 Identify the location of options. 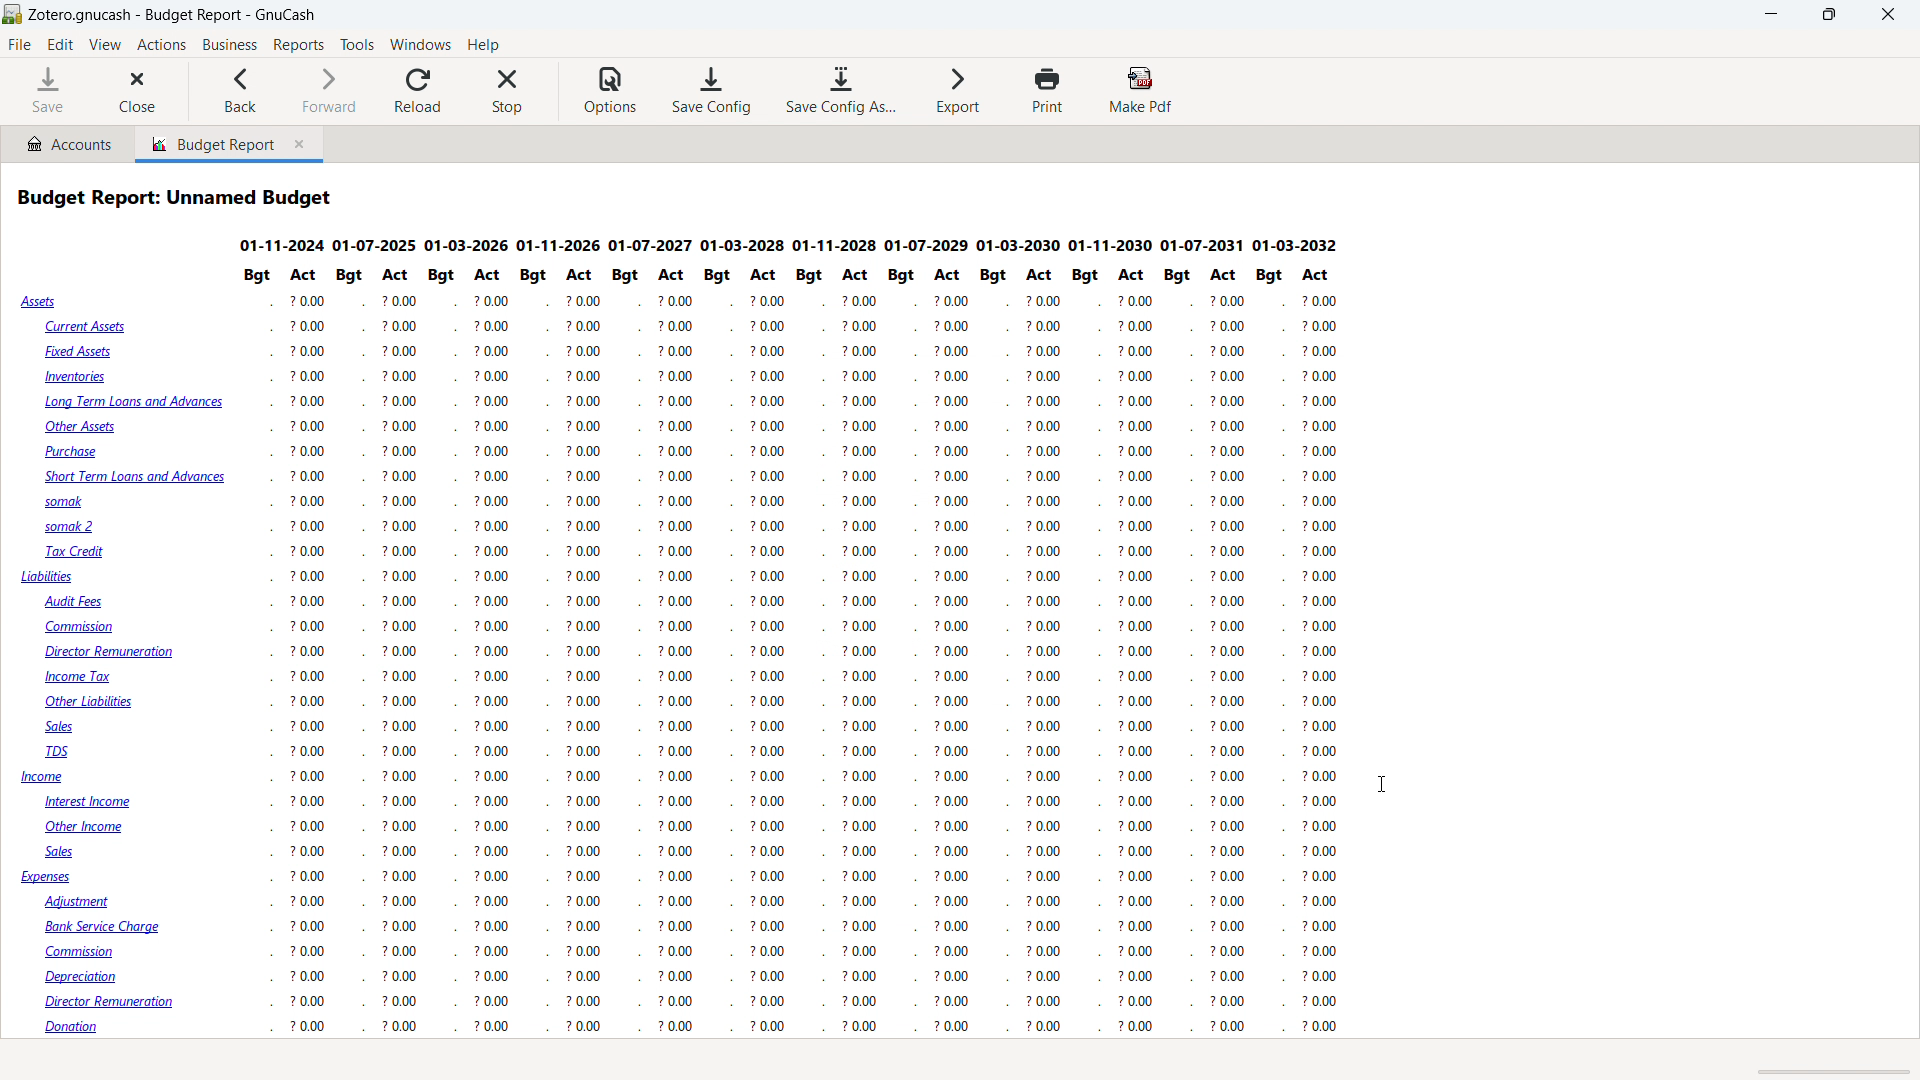
(610, 92).